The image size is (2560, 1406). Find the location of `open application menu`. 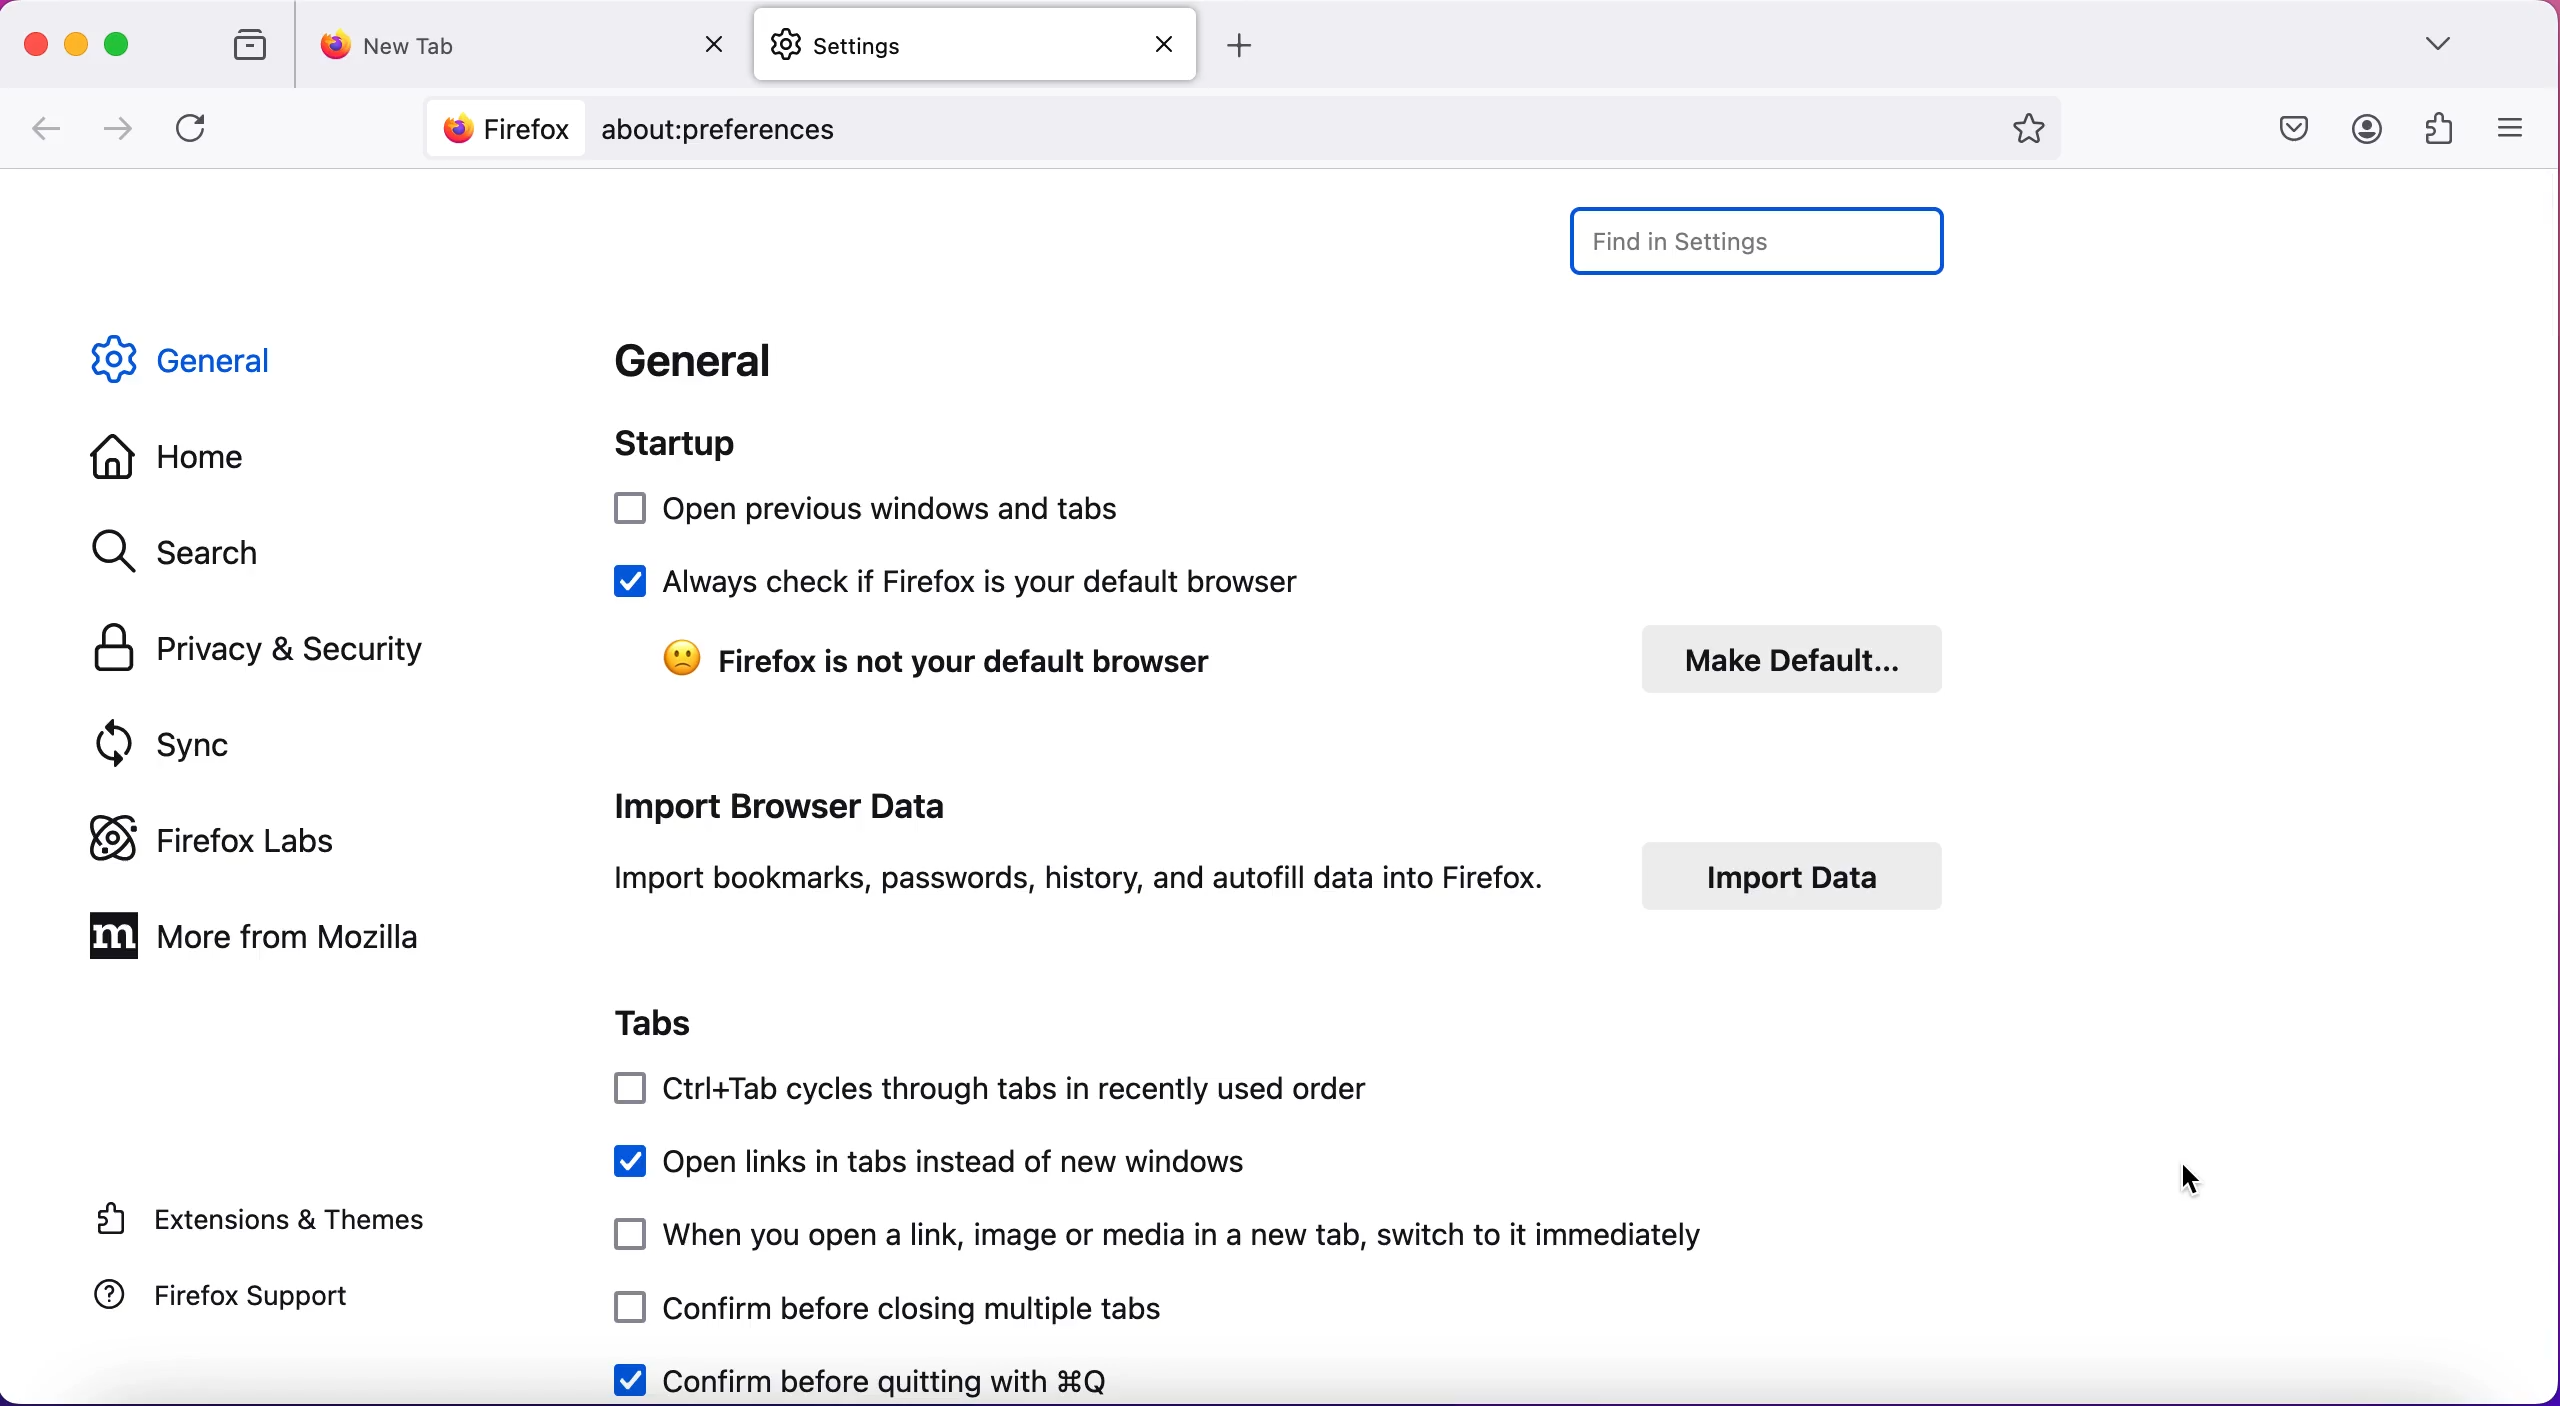

open application menu is located at coordinates (2509, 129).